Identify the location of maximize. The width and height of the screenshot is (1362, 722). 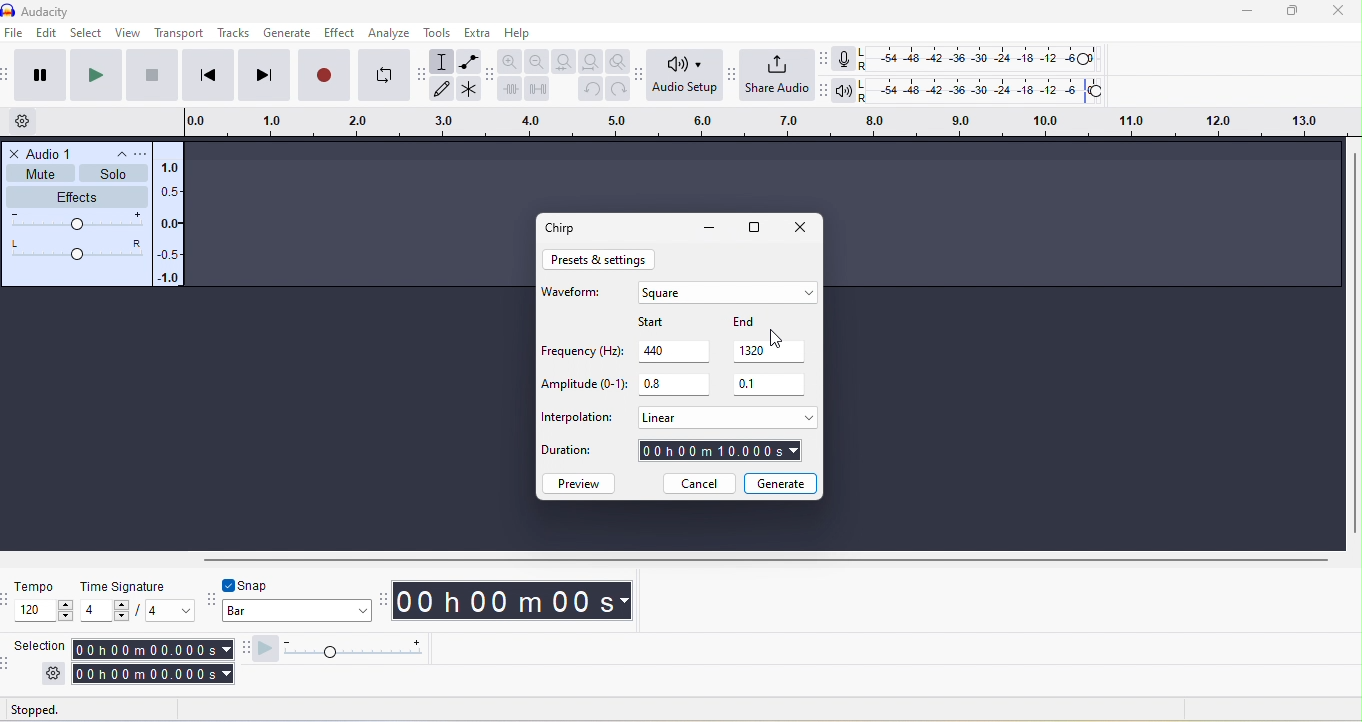
(757, 229).